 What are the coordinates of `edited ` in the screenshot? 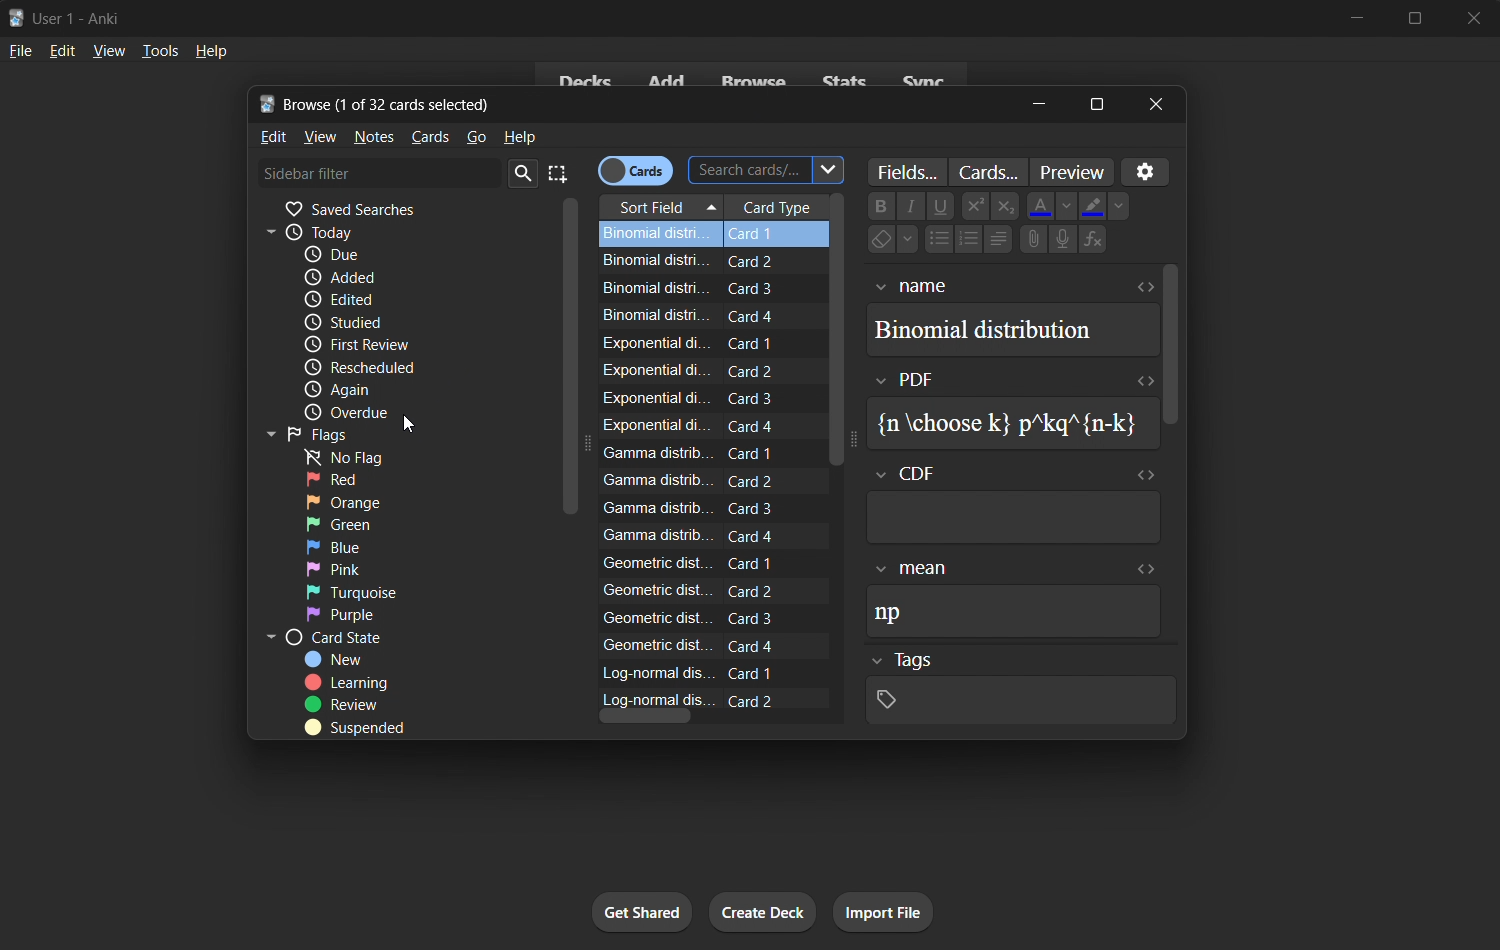 It's located at (408, 297).